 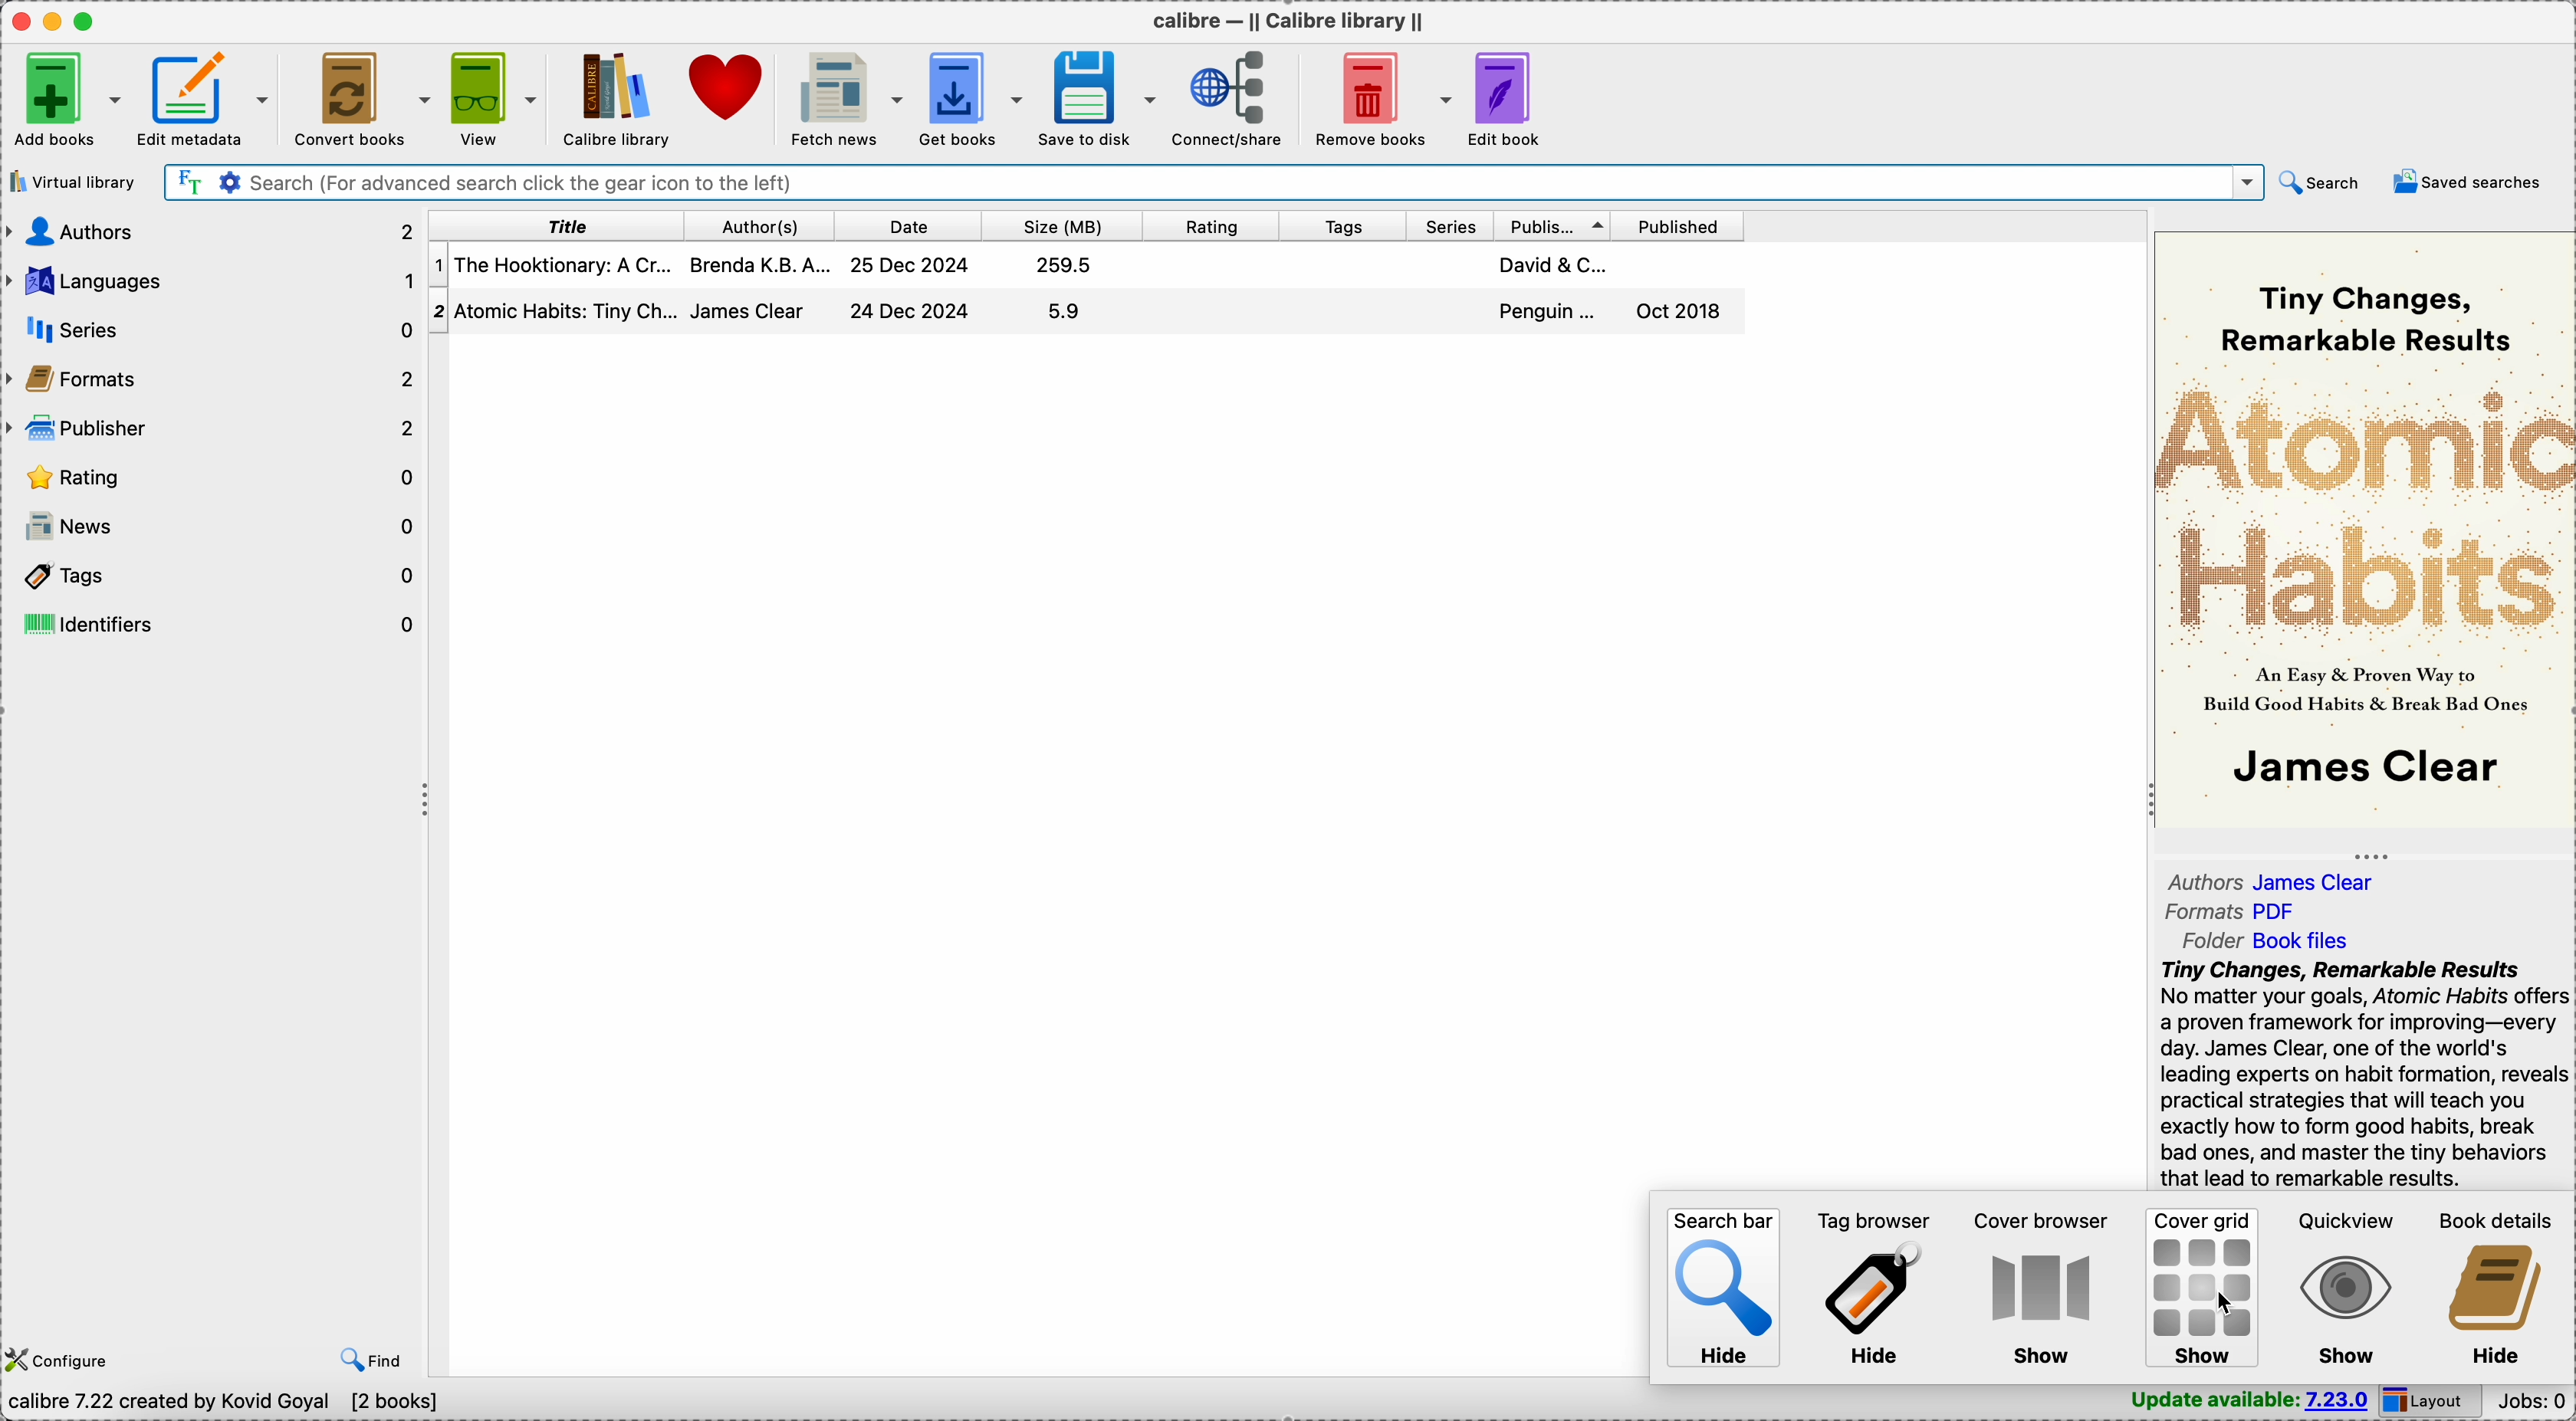 What do you see at coordinates (2536, 1400) in the screenshot?
I see `jobs: 0` at bounding box center [2536, 1400].